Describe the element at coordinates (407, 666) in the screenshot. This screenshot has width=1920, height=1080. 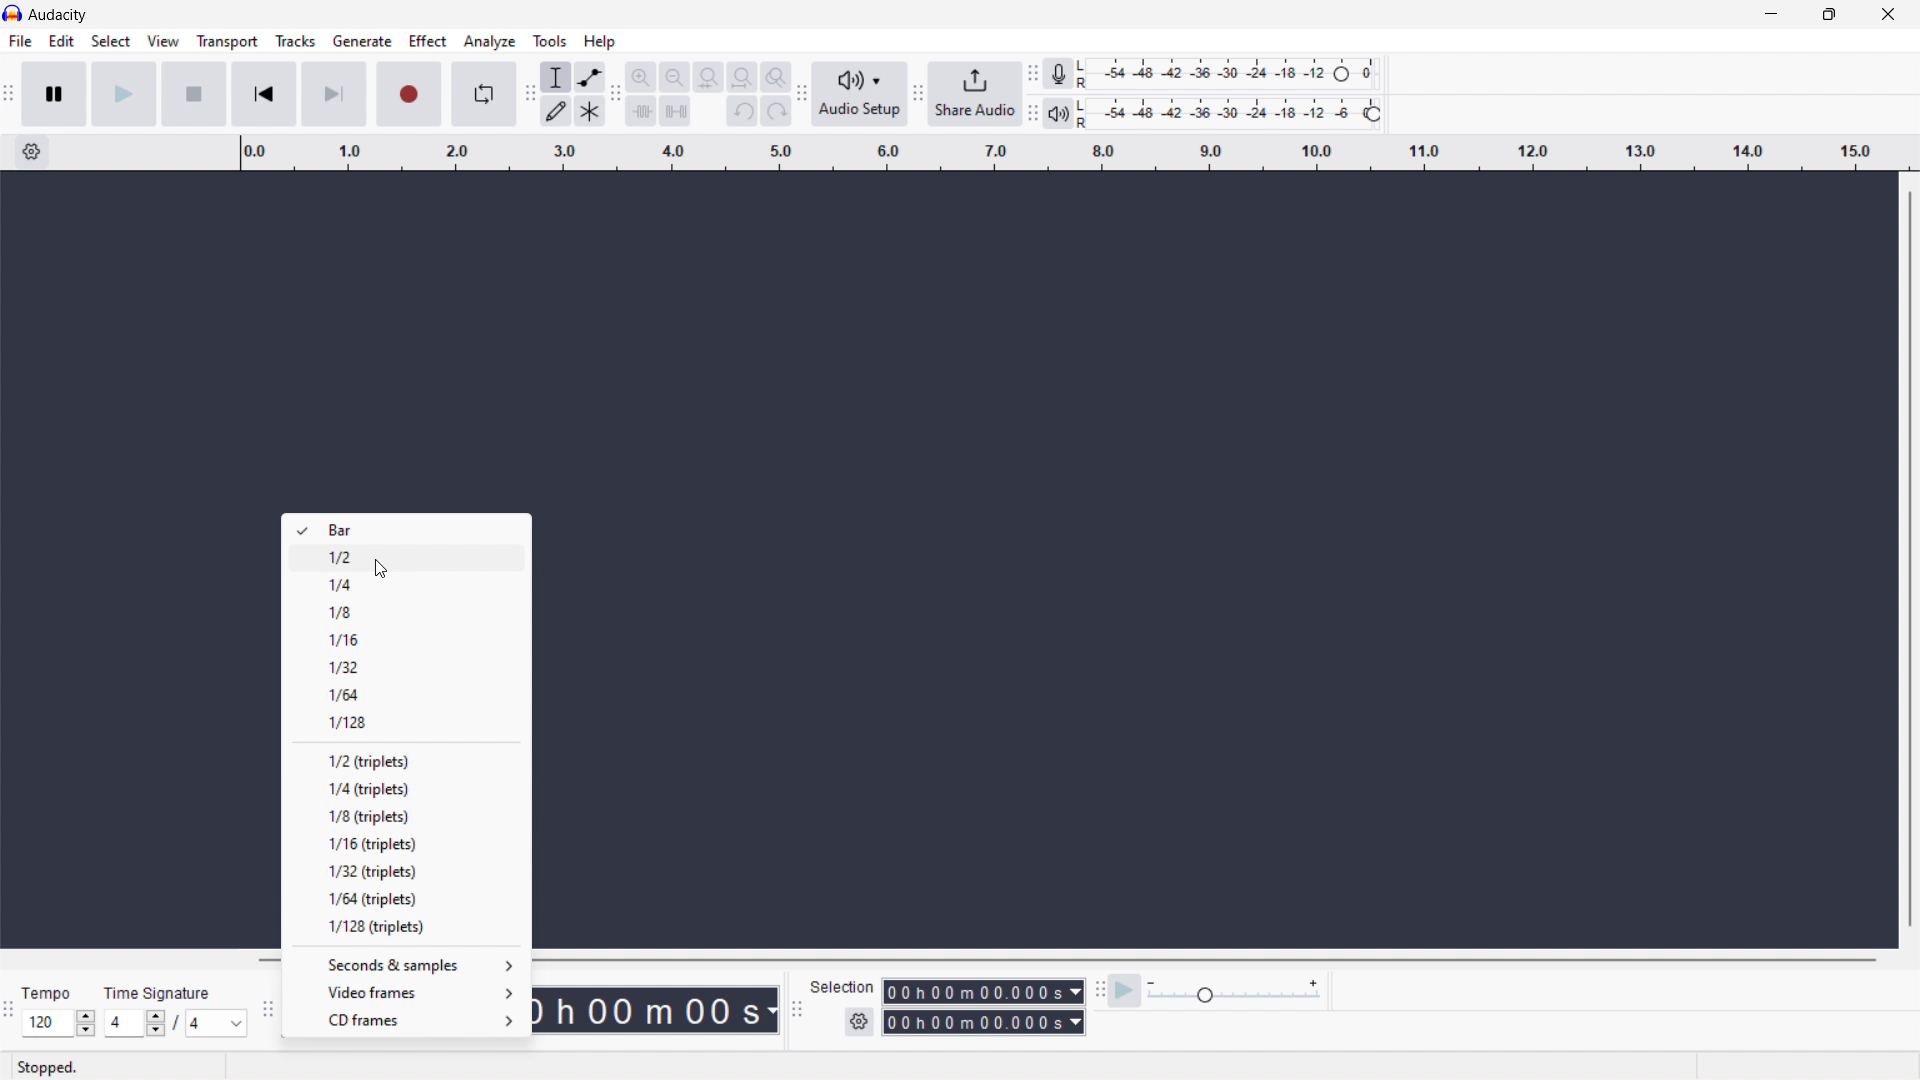
I see `1/32` at that location.